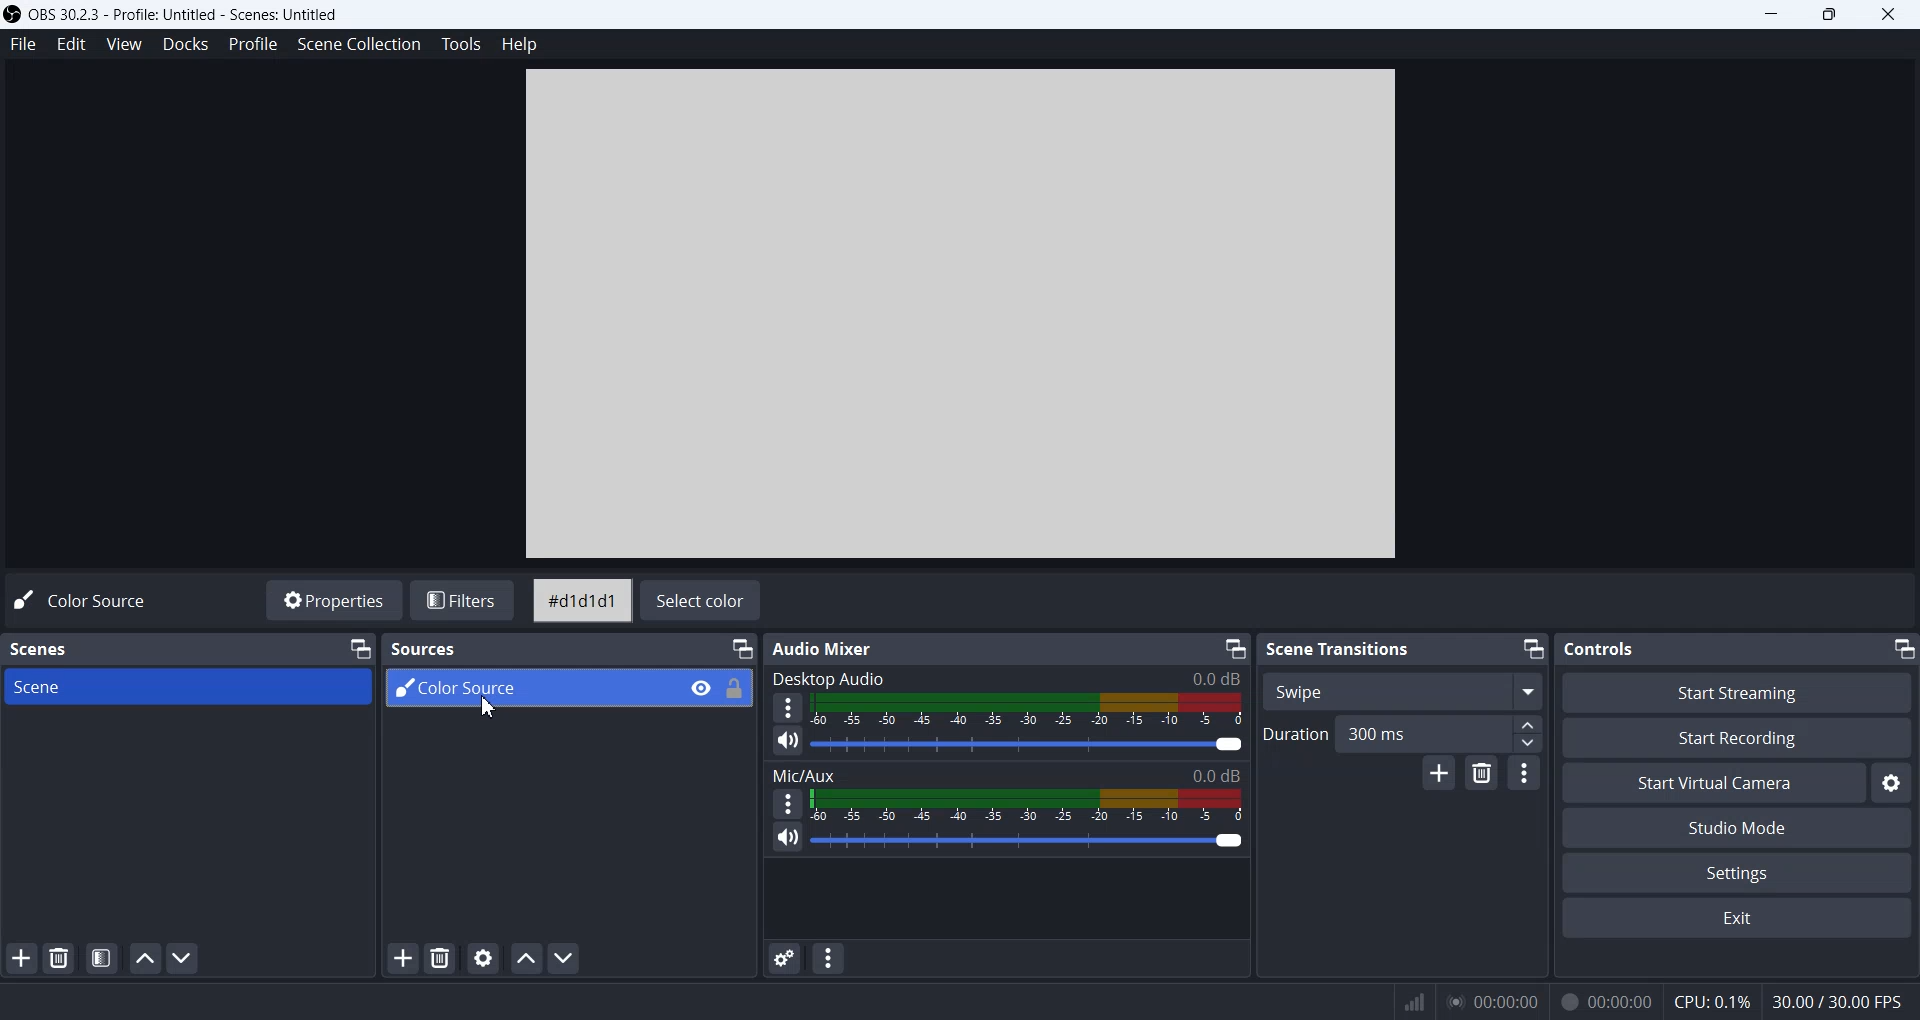 The width and height of the screenshot is (1920, 1020). I want to click on View, so click(123, 43).